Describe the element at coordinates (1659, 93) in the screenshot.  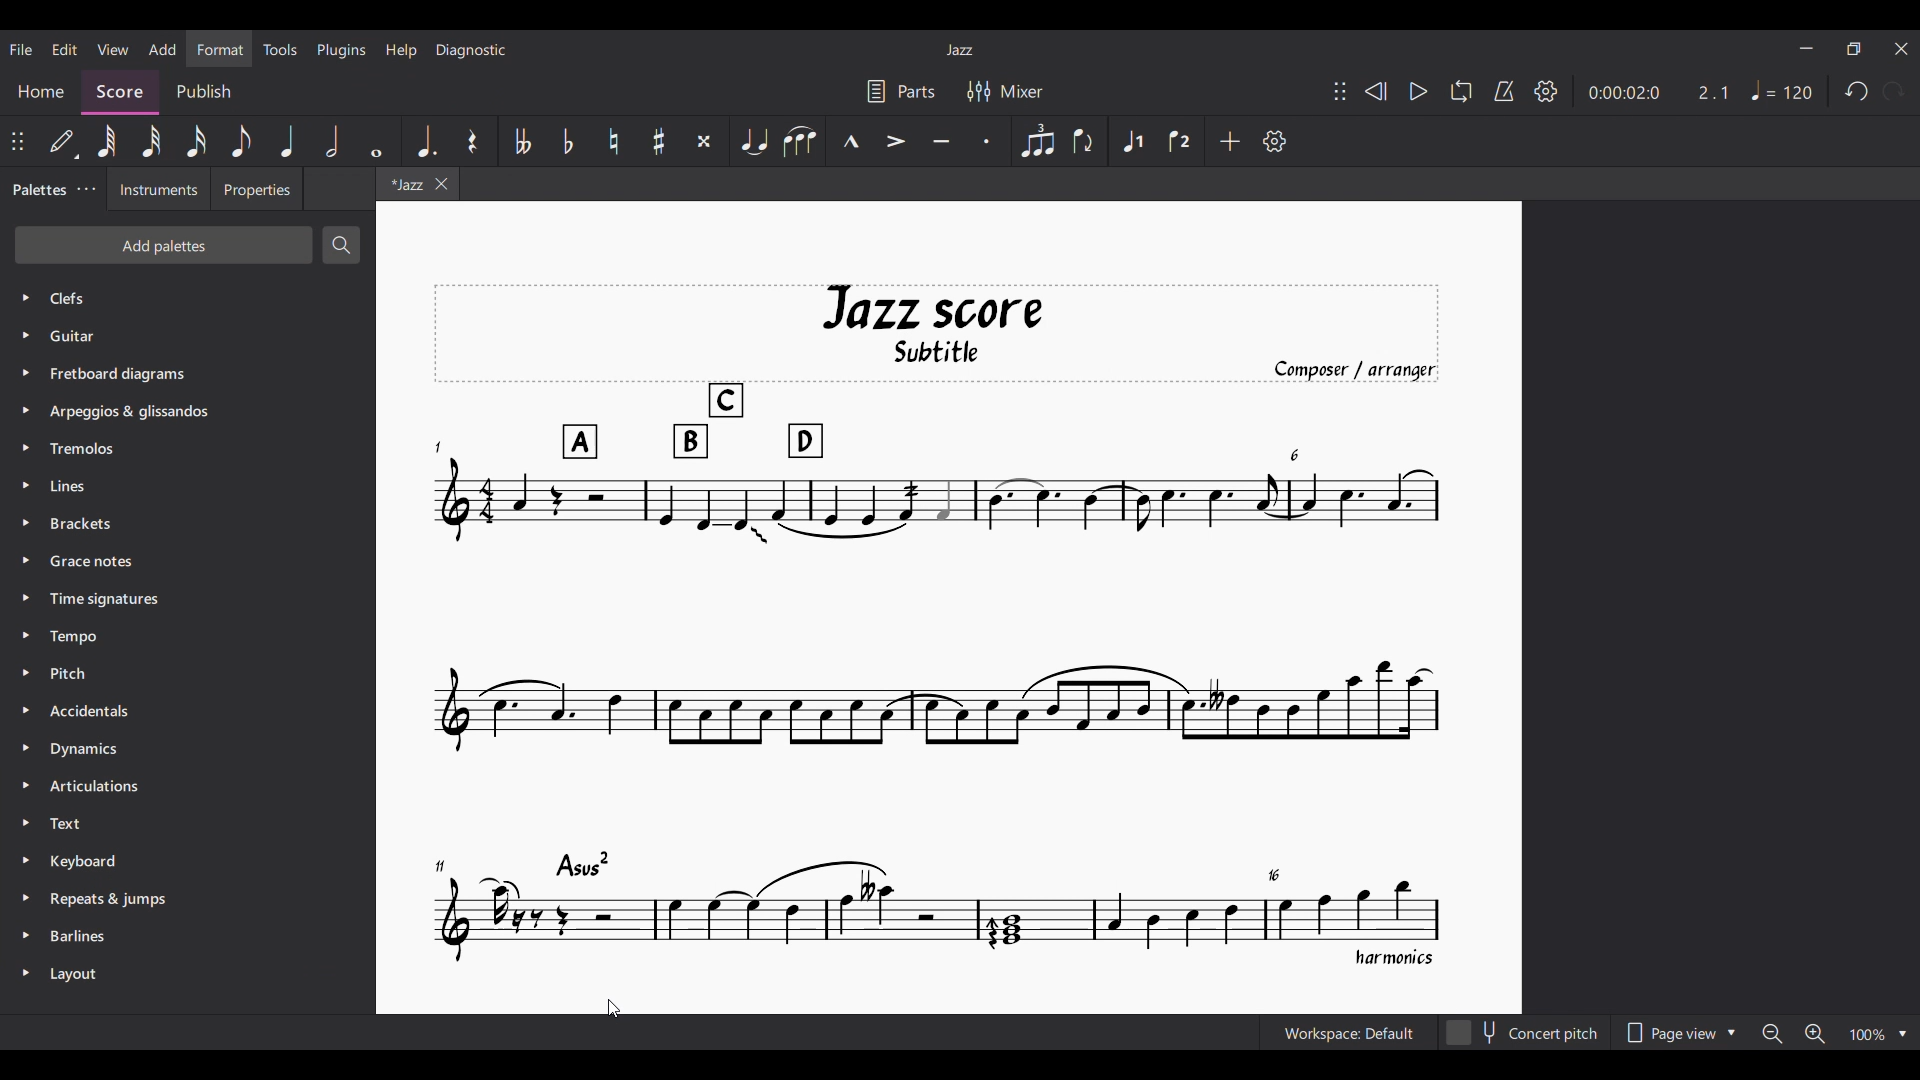
I see `Duration and ratio` at that location.